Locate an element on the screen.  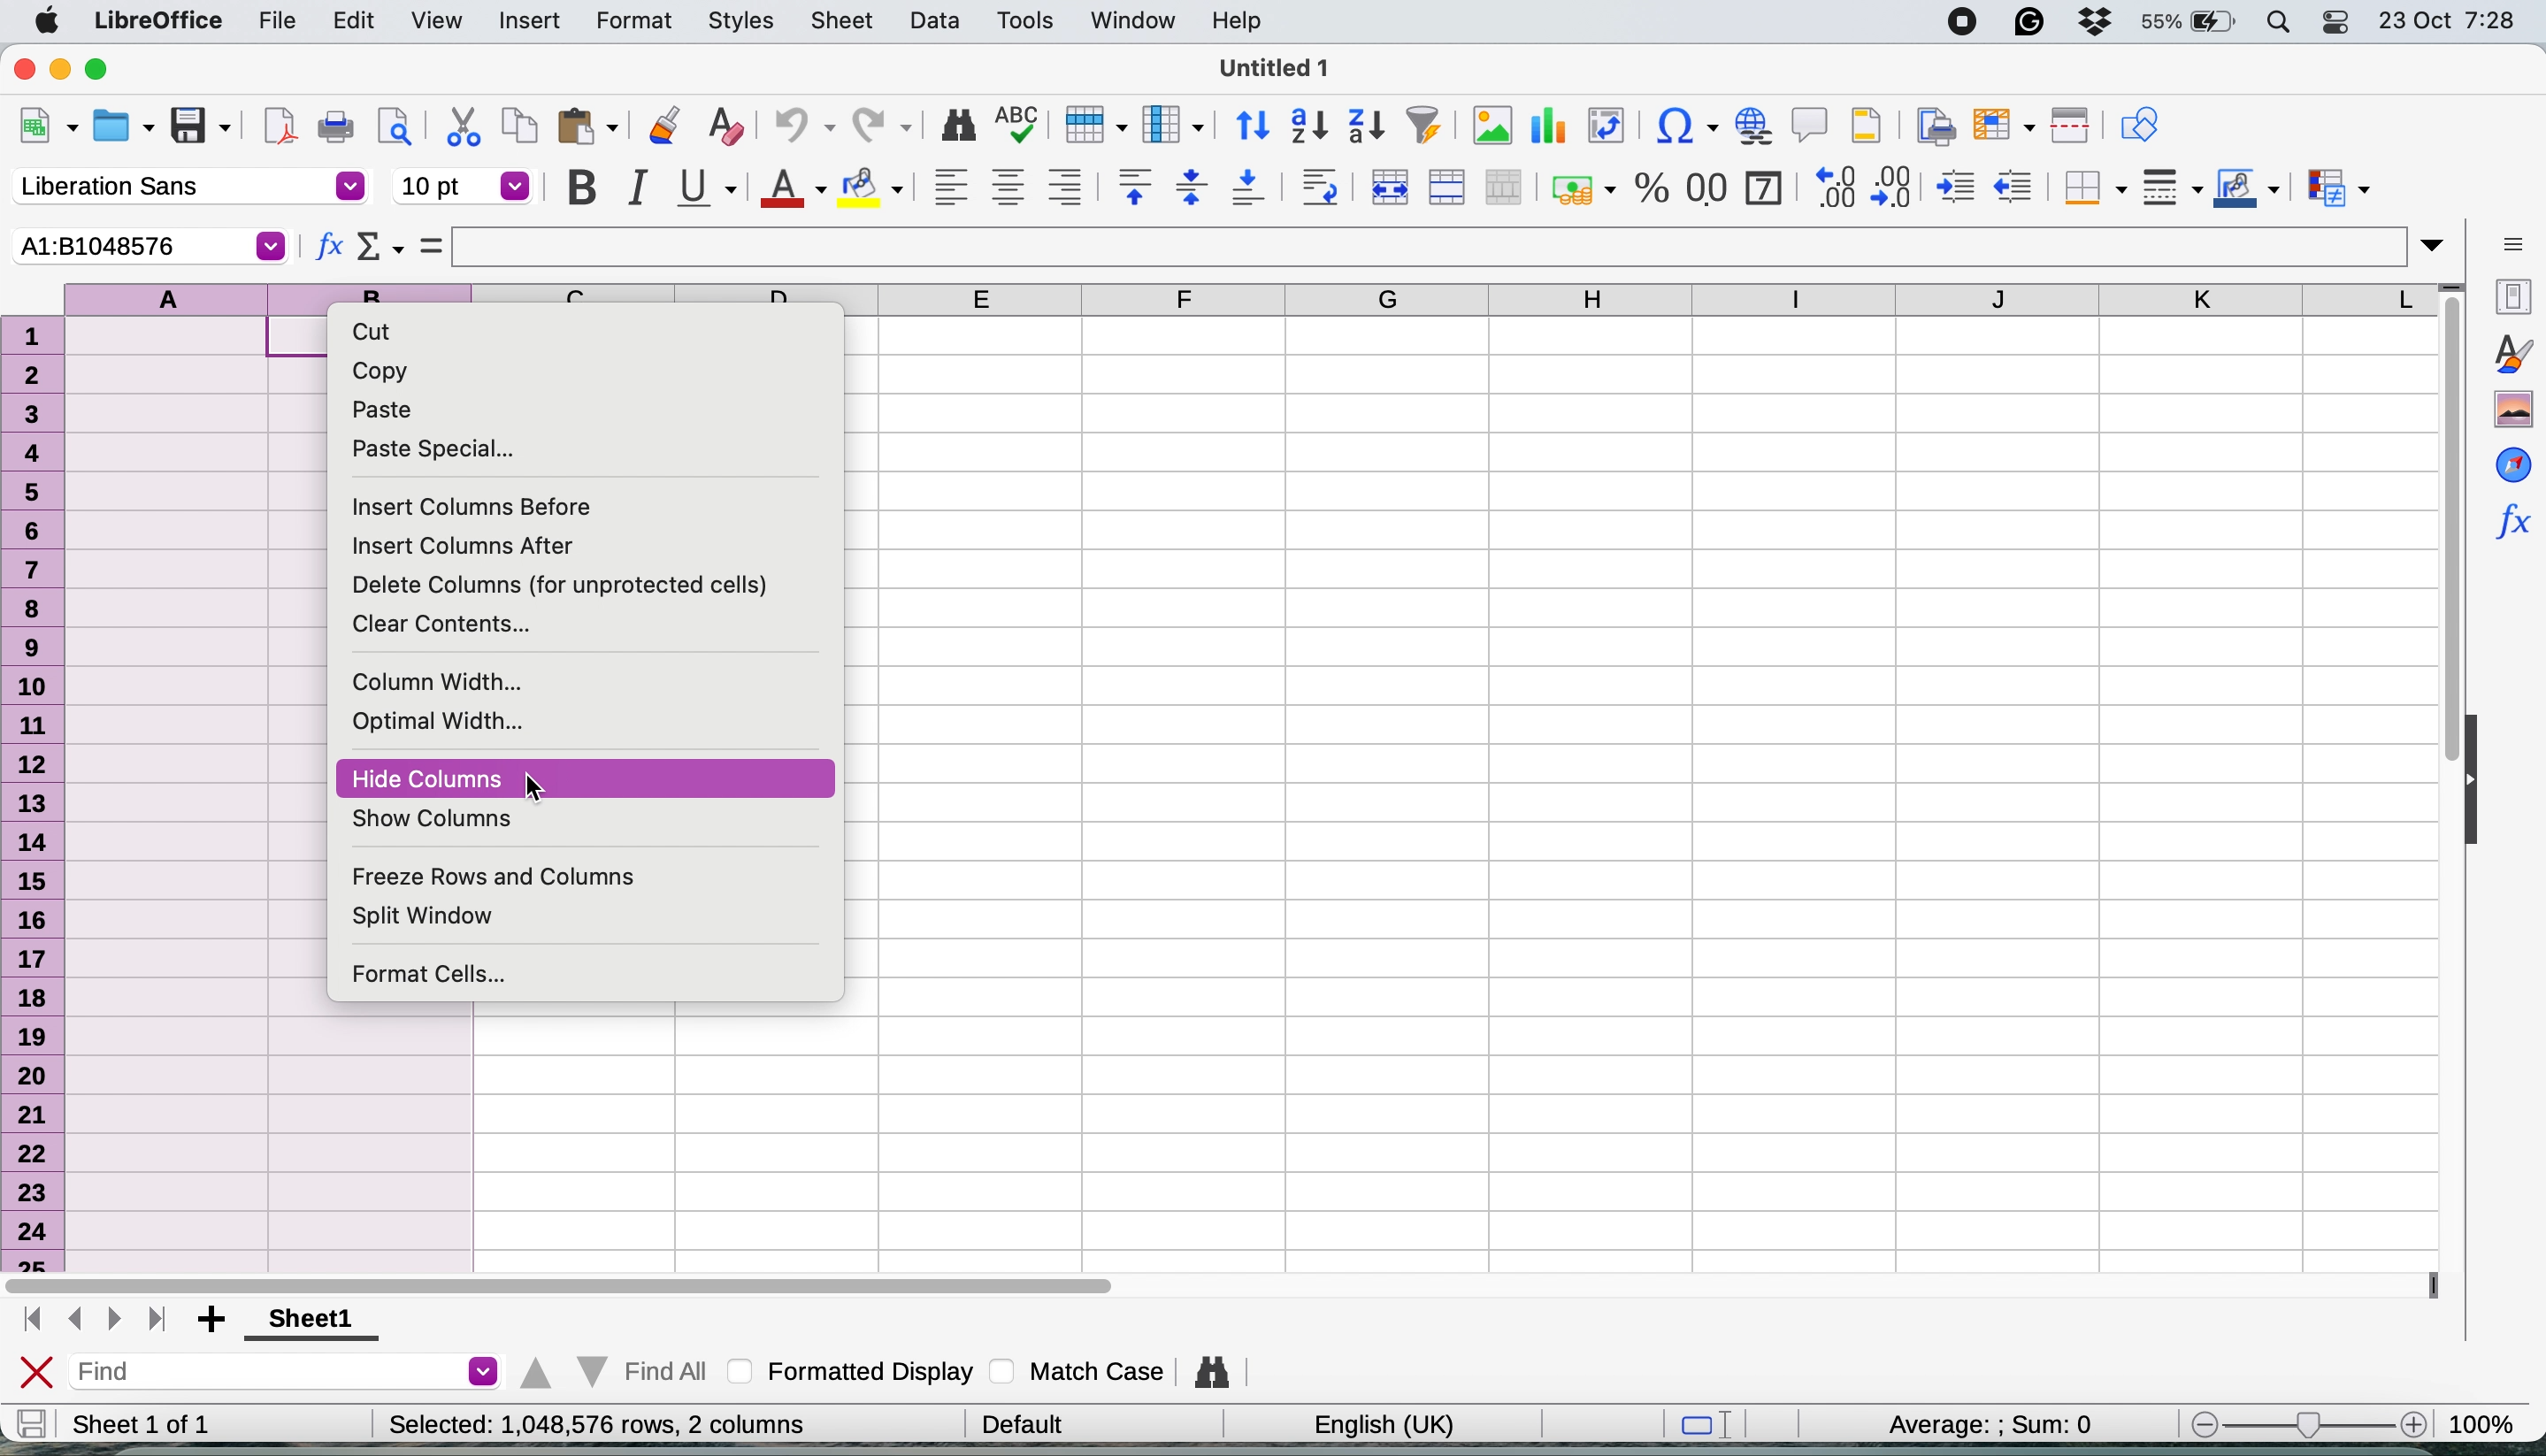
show columns is located at coordinates (439, 821).